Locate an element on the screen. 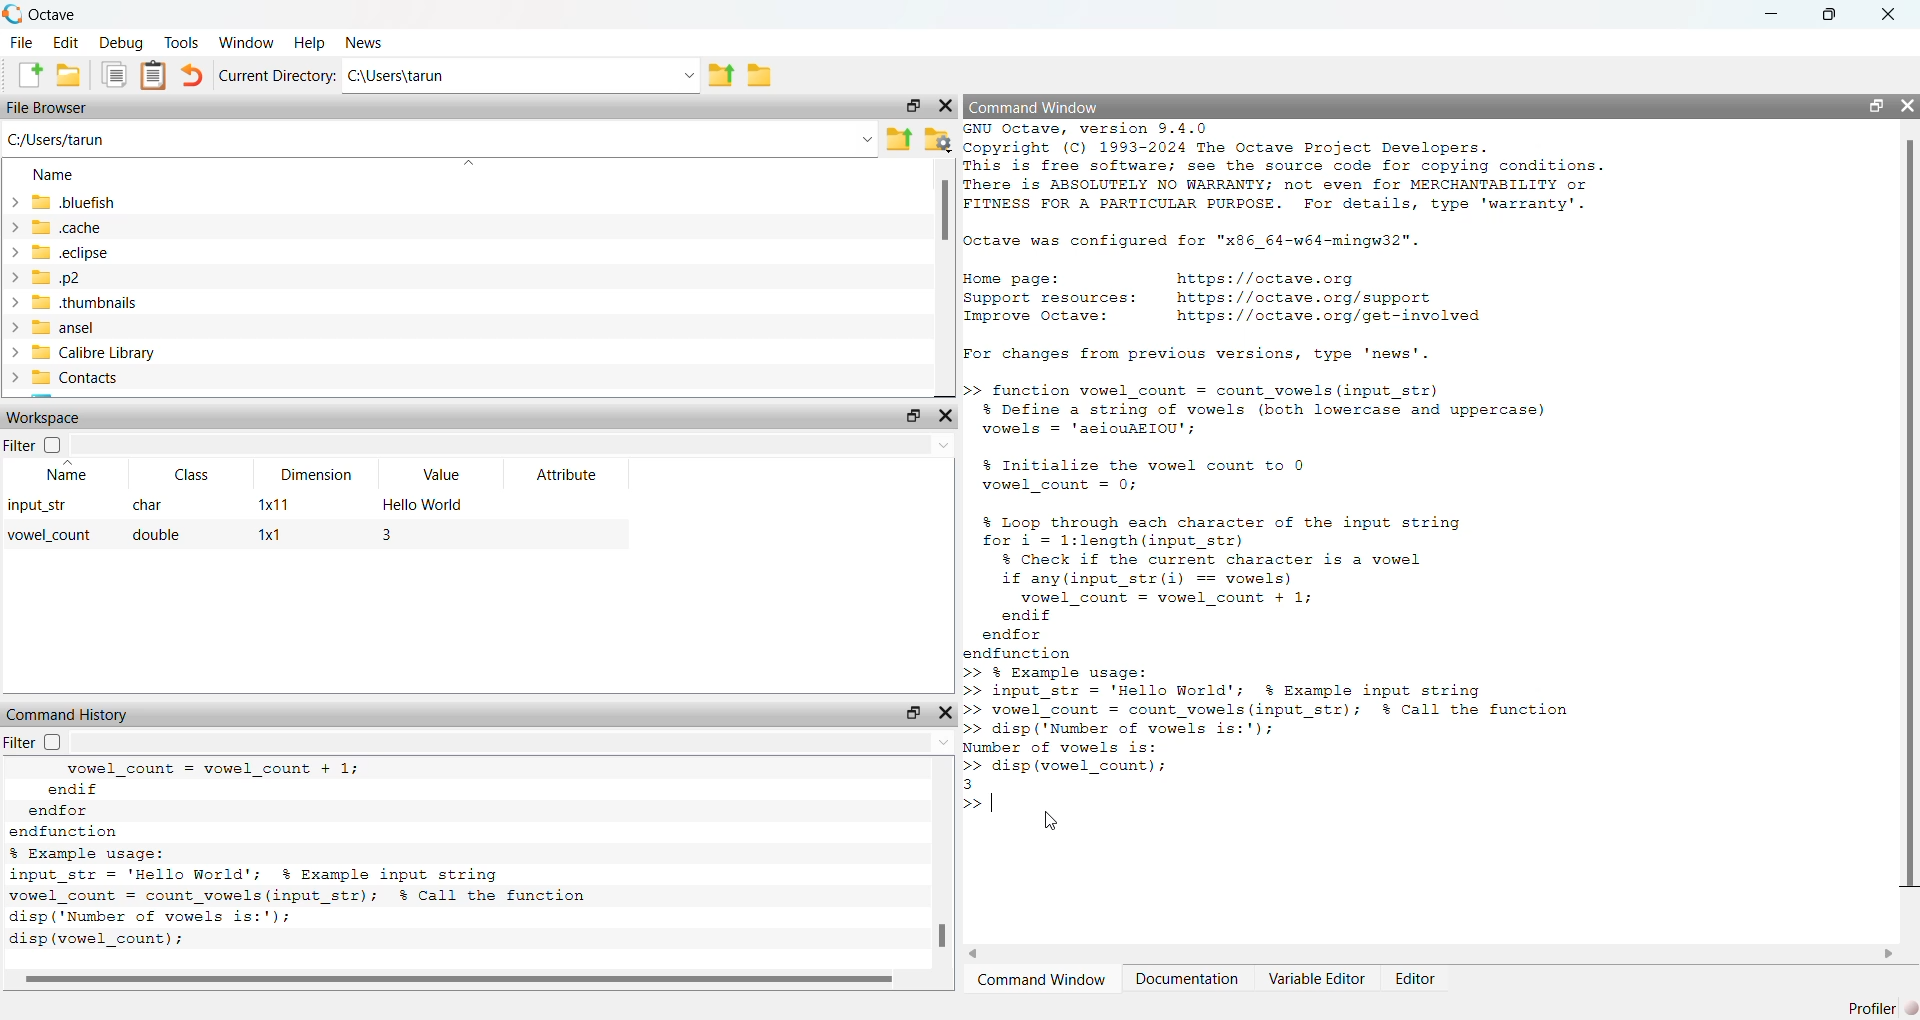  .thumbnails is located at coordinates (87, 303).